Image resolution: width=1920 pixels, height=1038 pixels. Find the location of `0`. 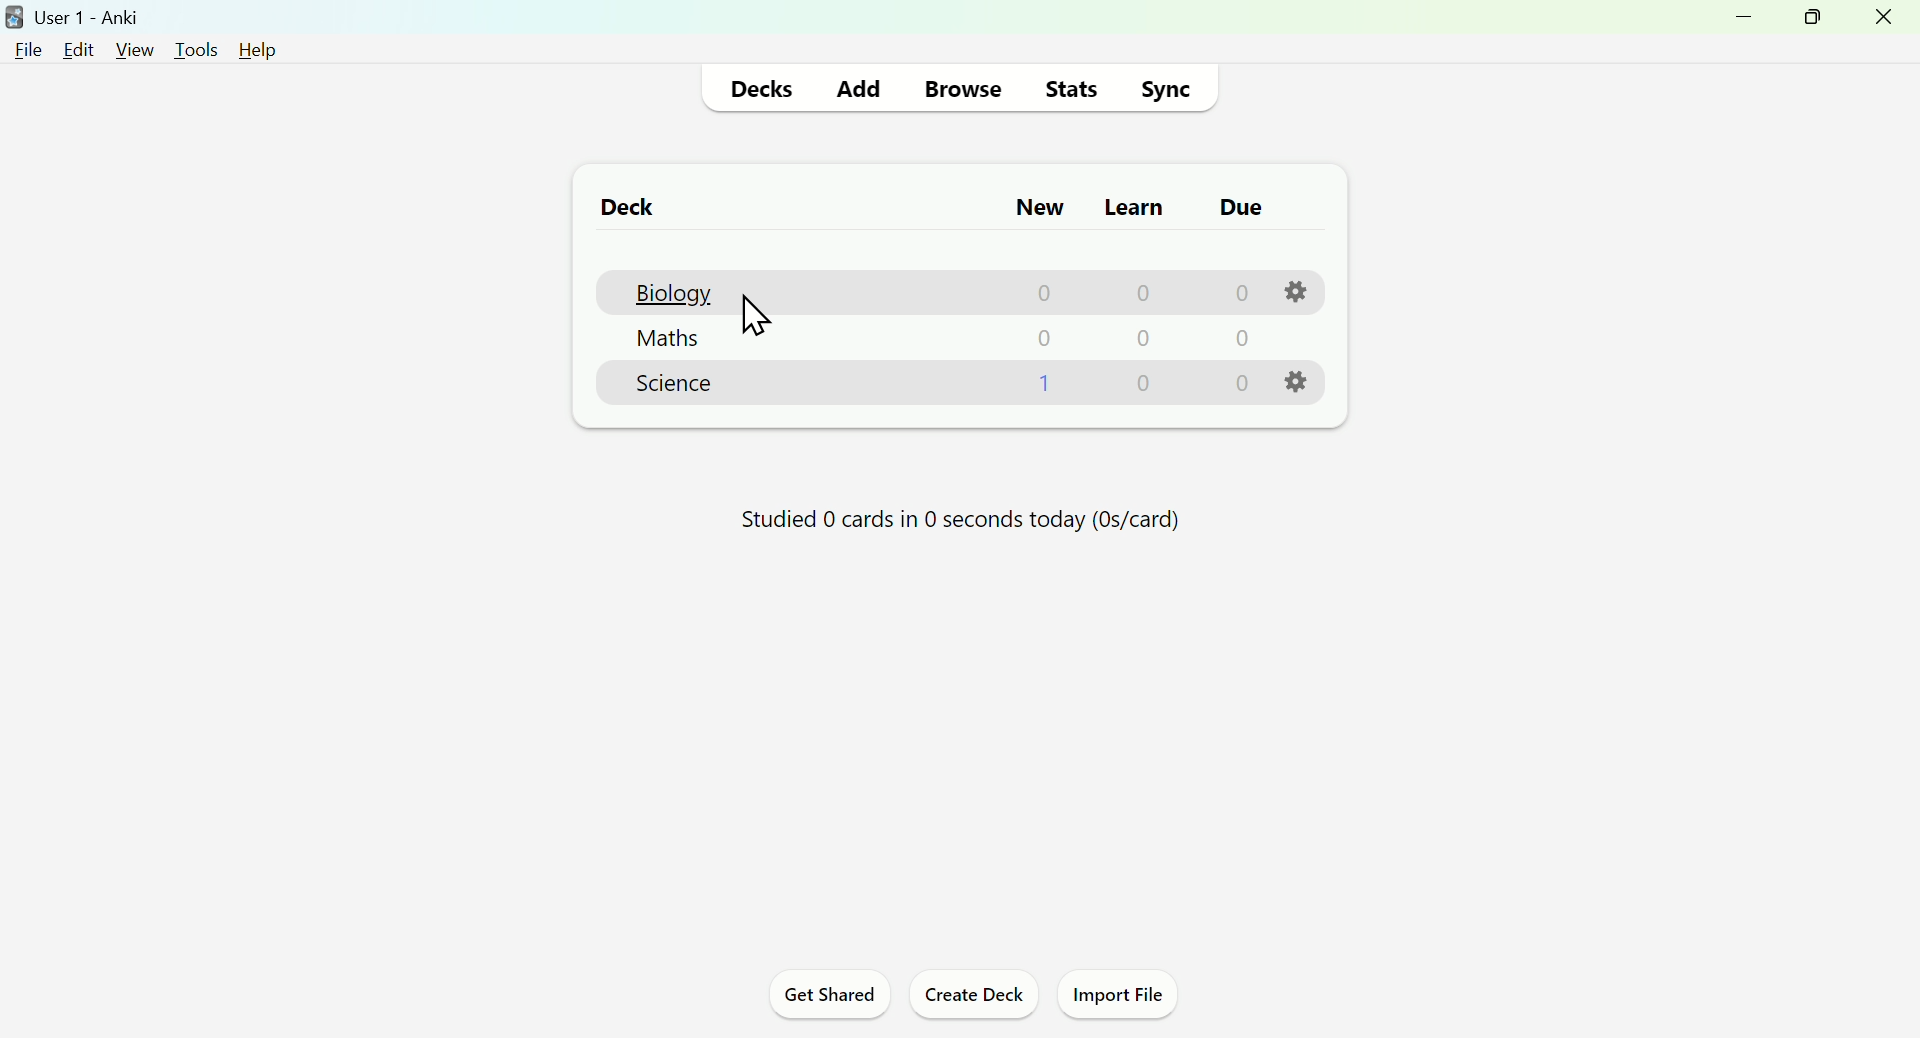

0 is located at coordinates (1036, 294).